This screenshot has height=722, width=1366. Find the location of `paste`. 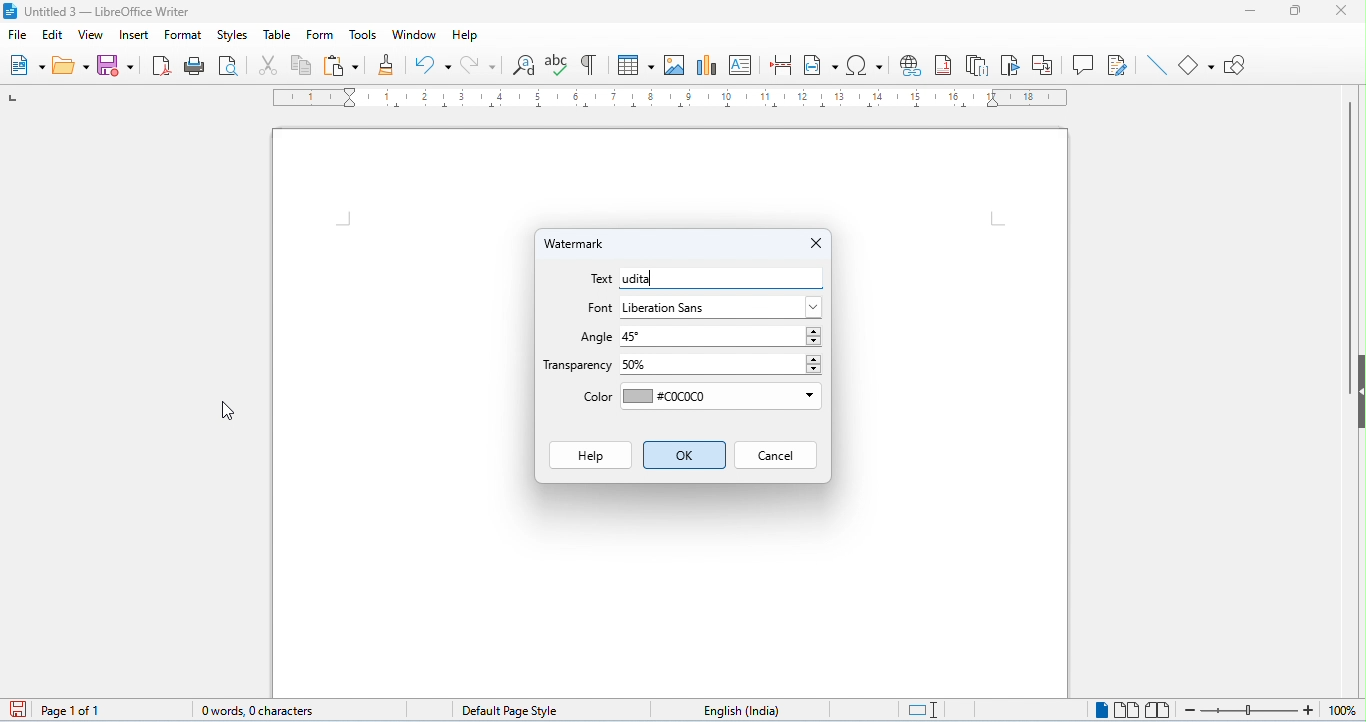

paste is located at coordinates (341, 65).